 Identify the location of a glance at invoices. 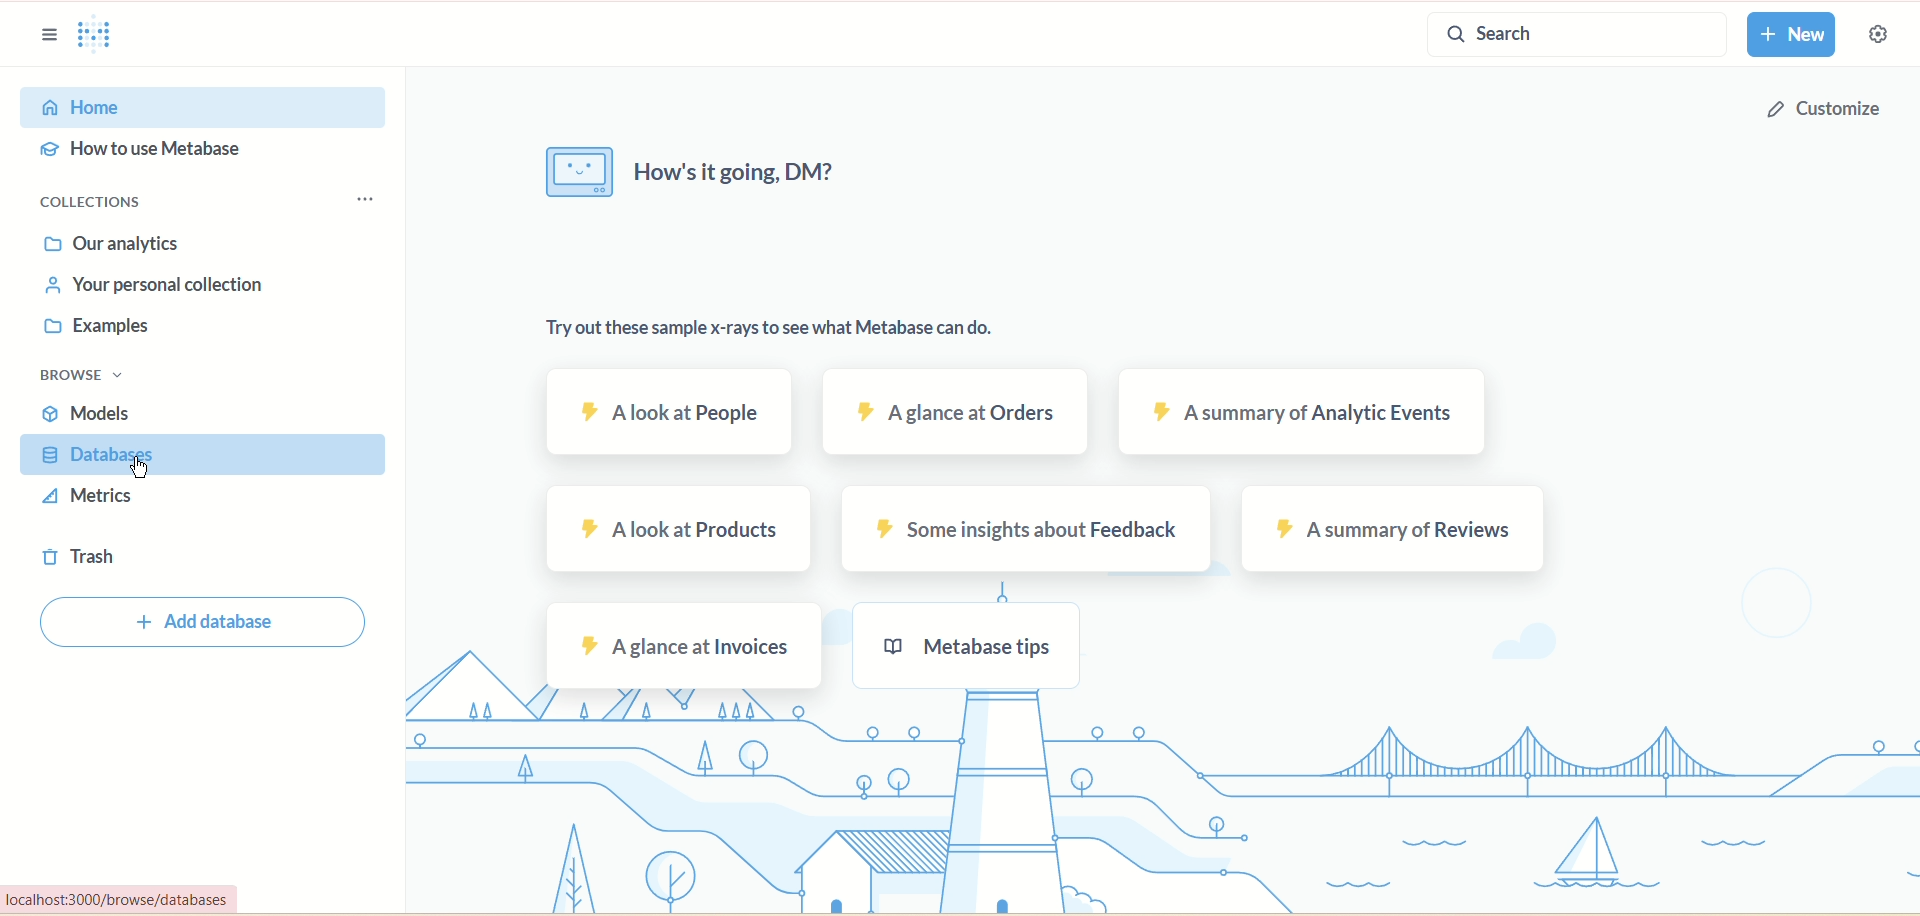
(687, 646).